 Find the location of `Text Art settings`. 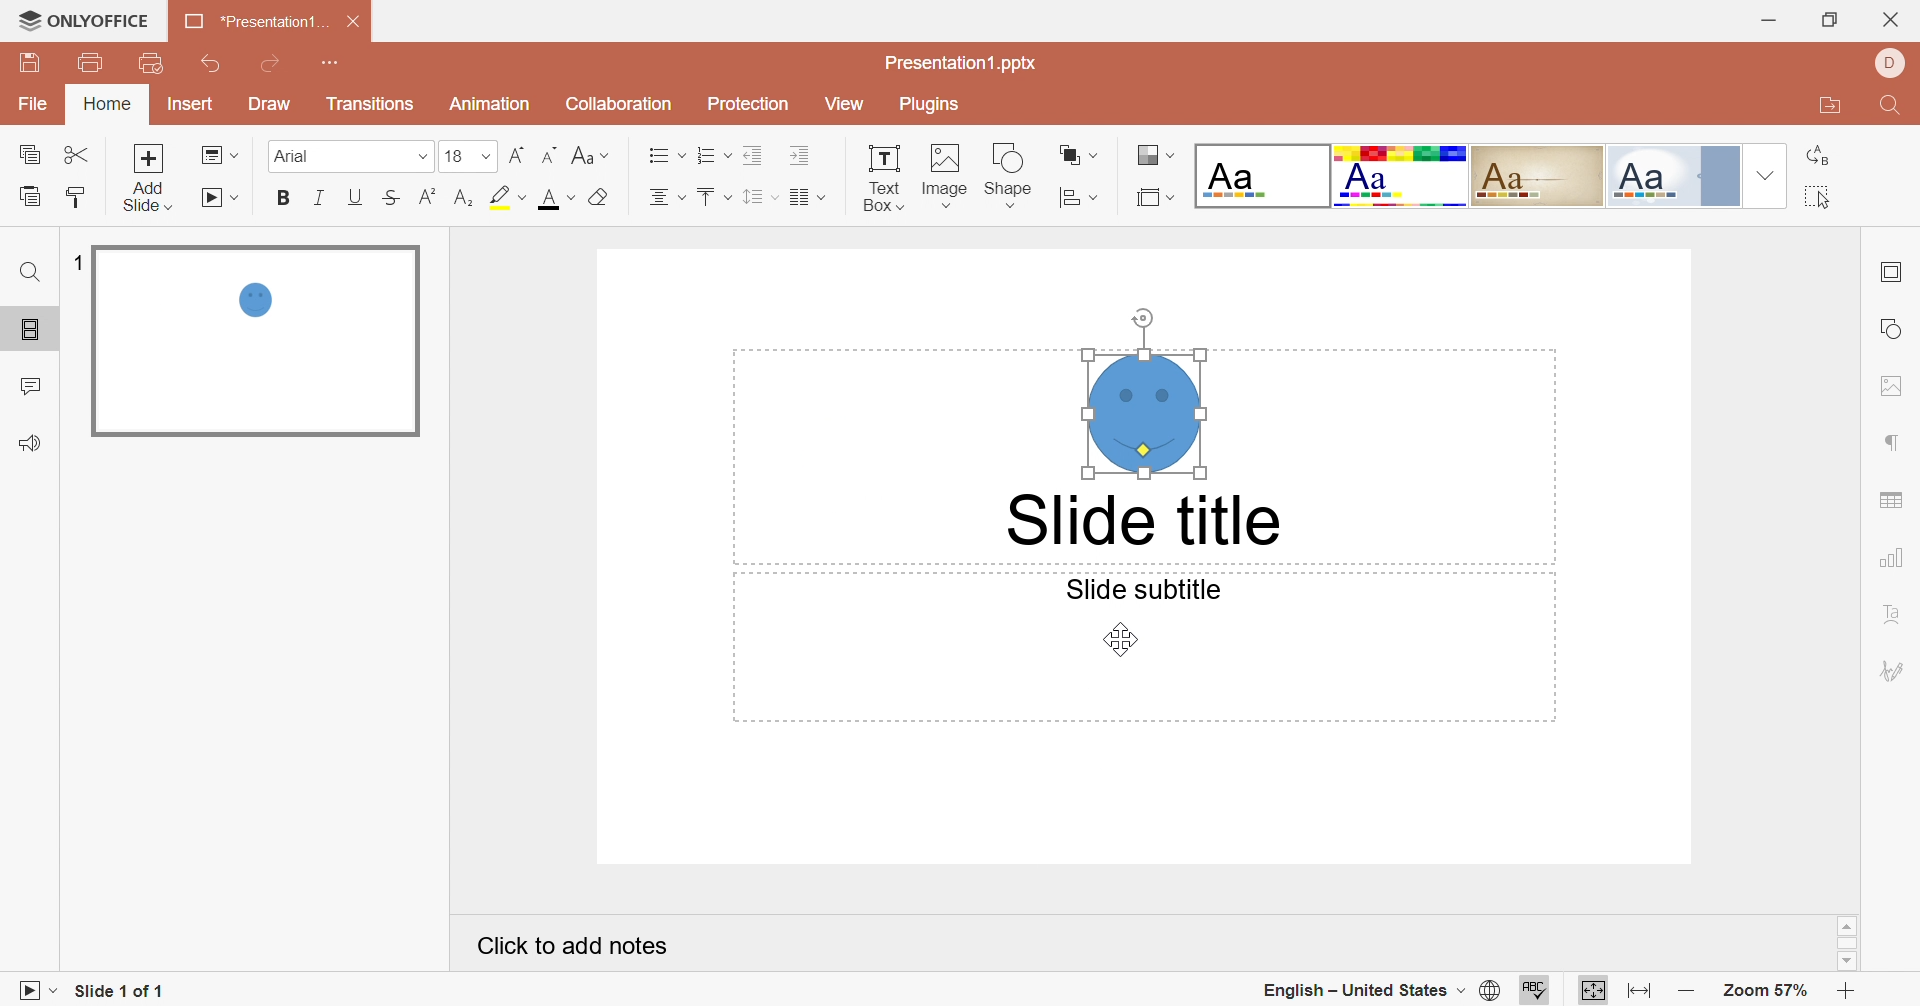

Text Art settings is located at coordinates (1893, 614).